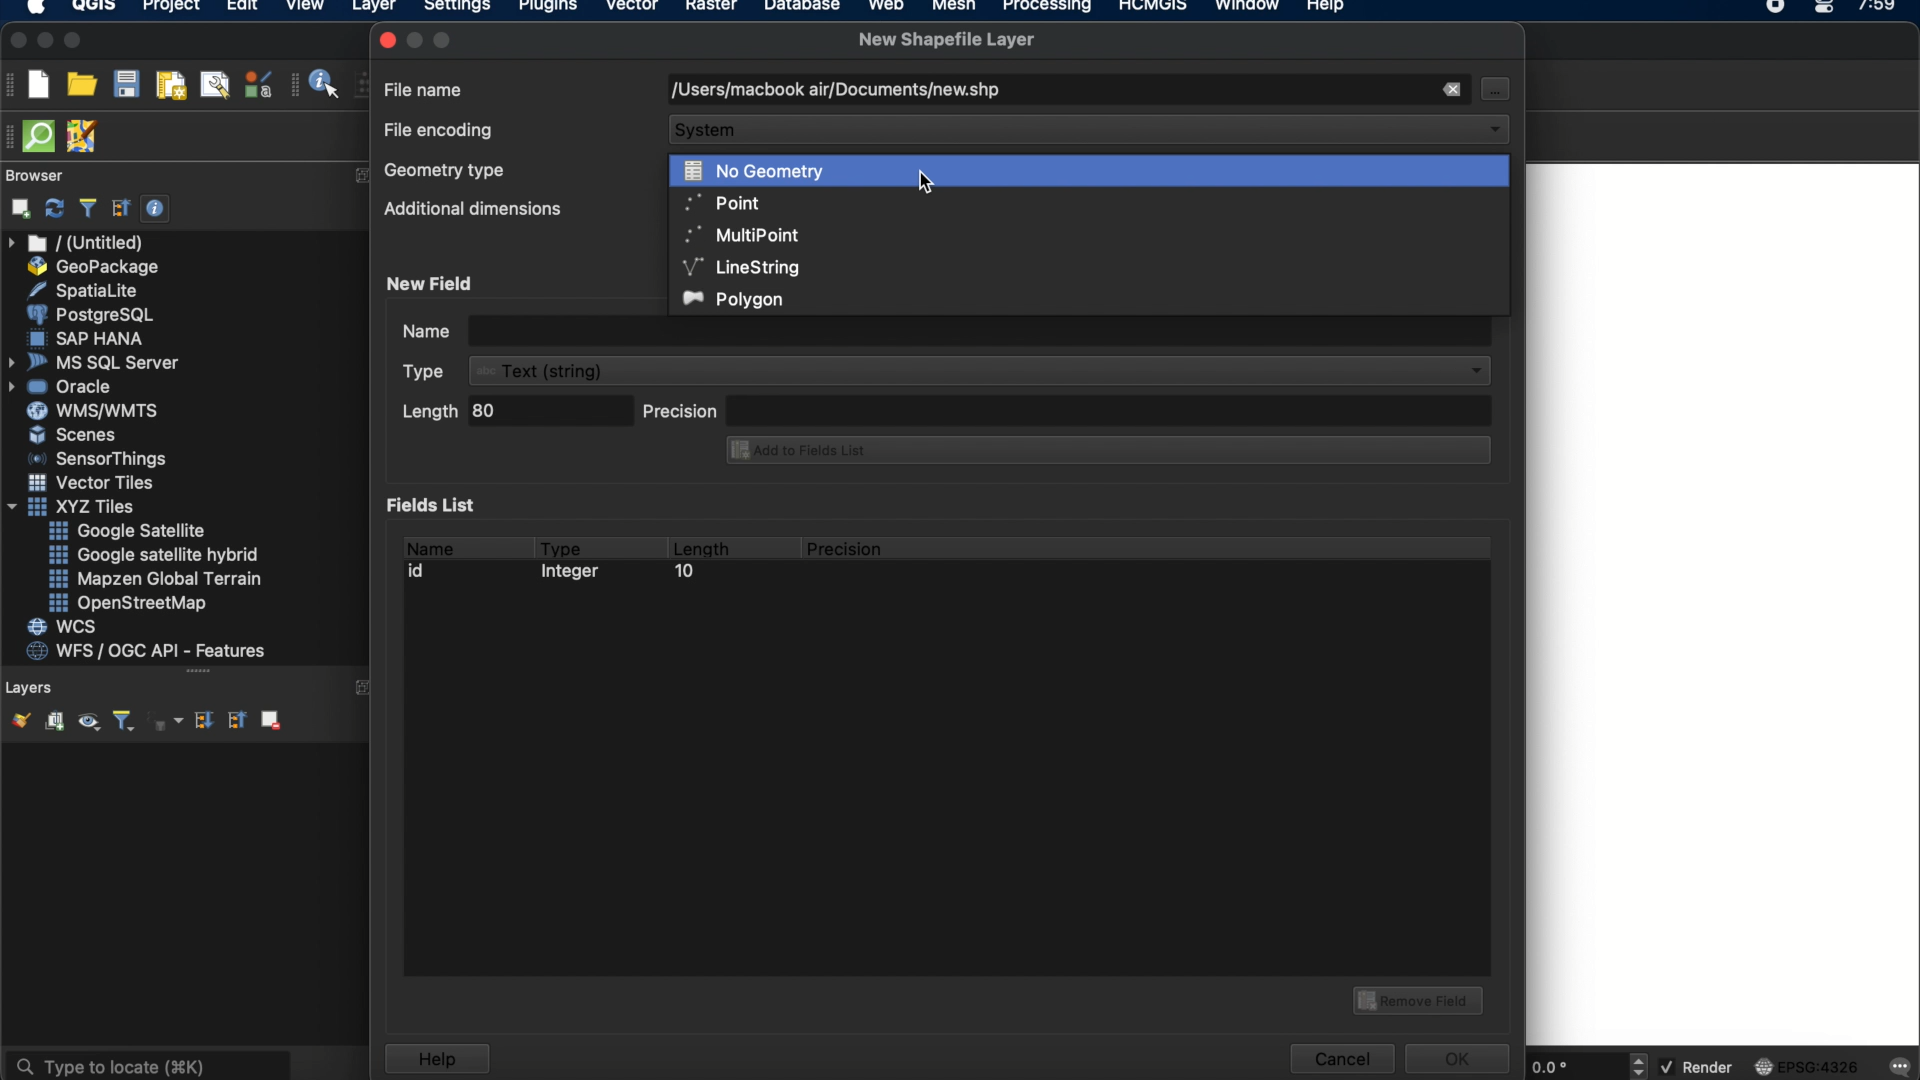  I want to click on save project, so click(125, 85).